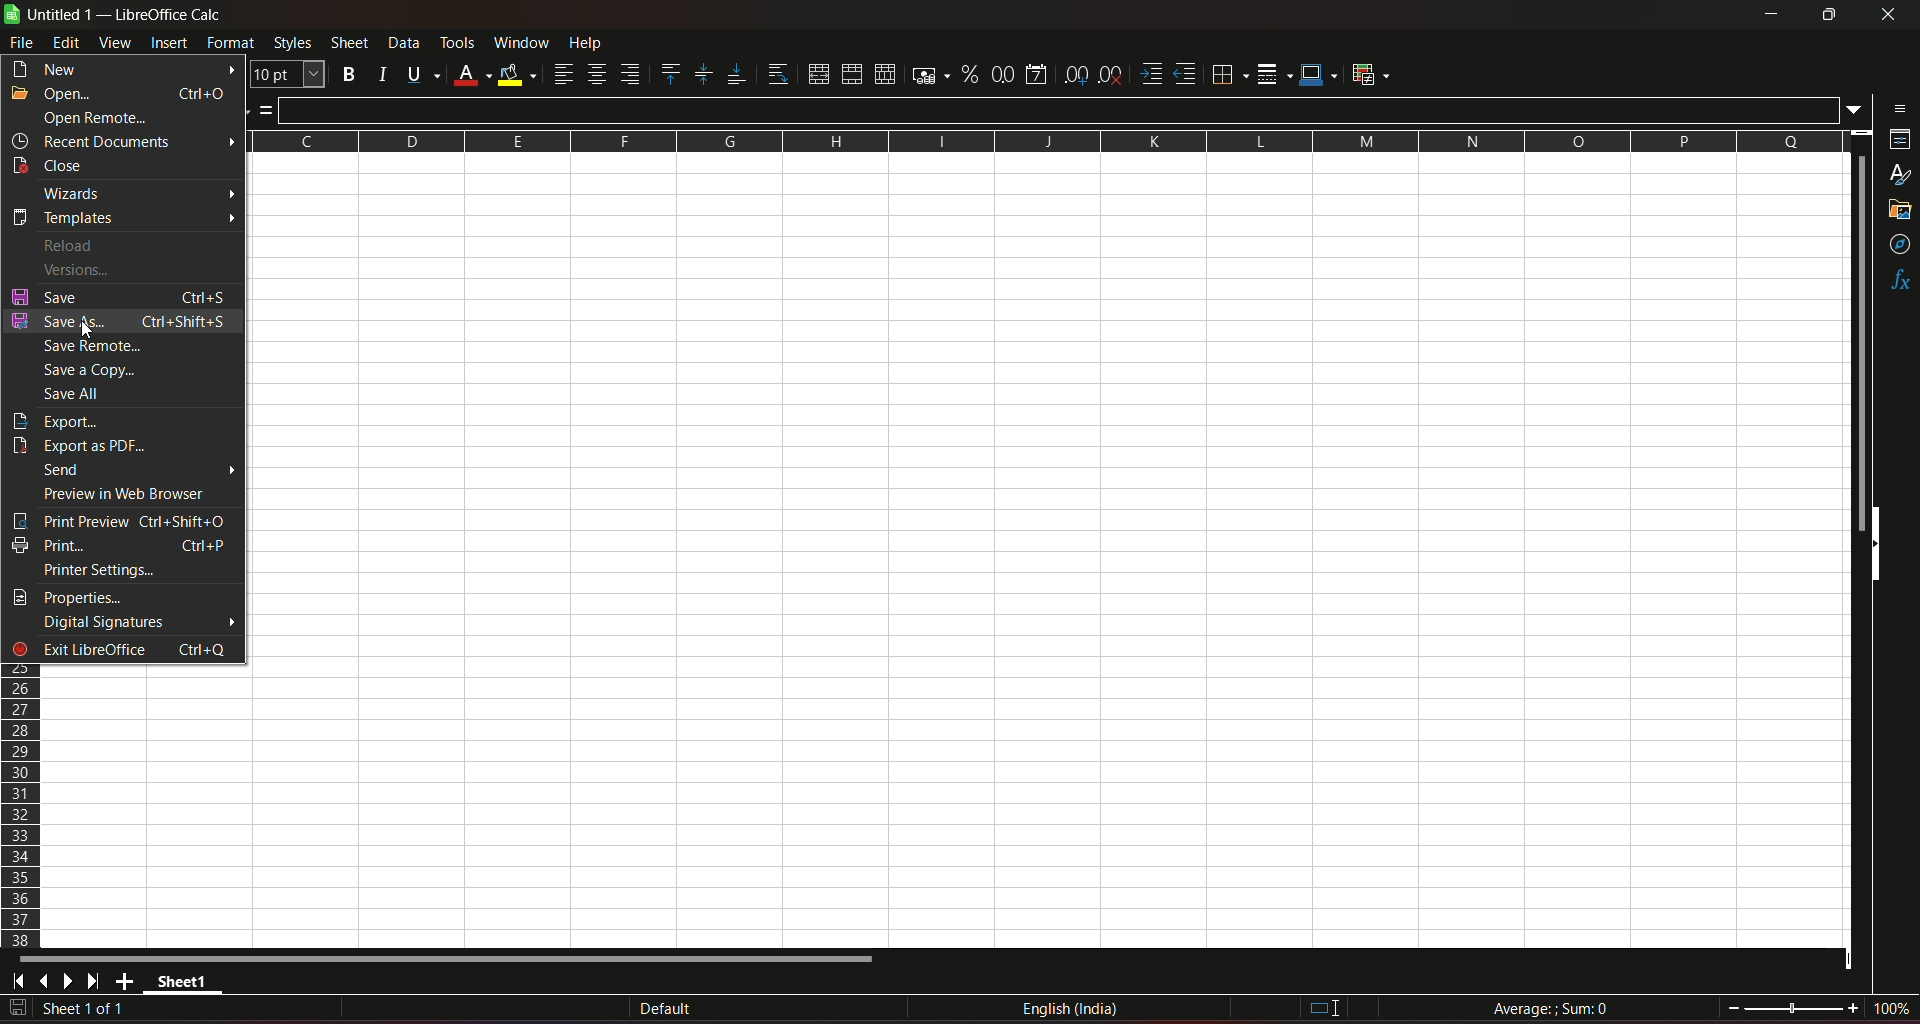 This screenshot has height=1024, width=1920. Describe the element at coordinates (521, 43) in the screenshot. I see `window` at that location.